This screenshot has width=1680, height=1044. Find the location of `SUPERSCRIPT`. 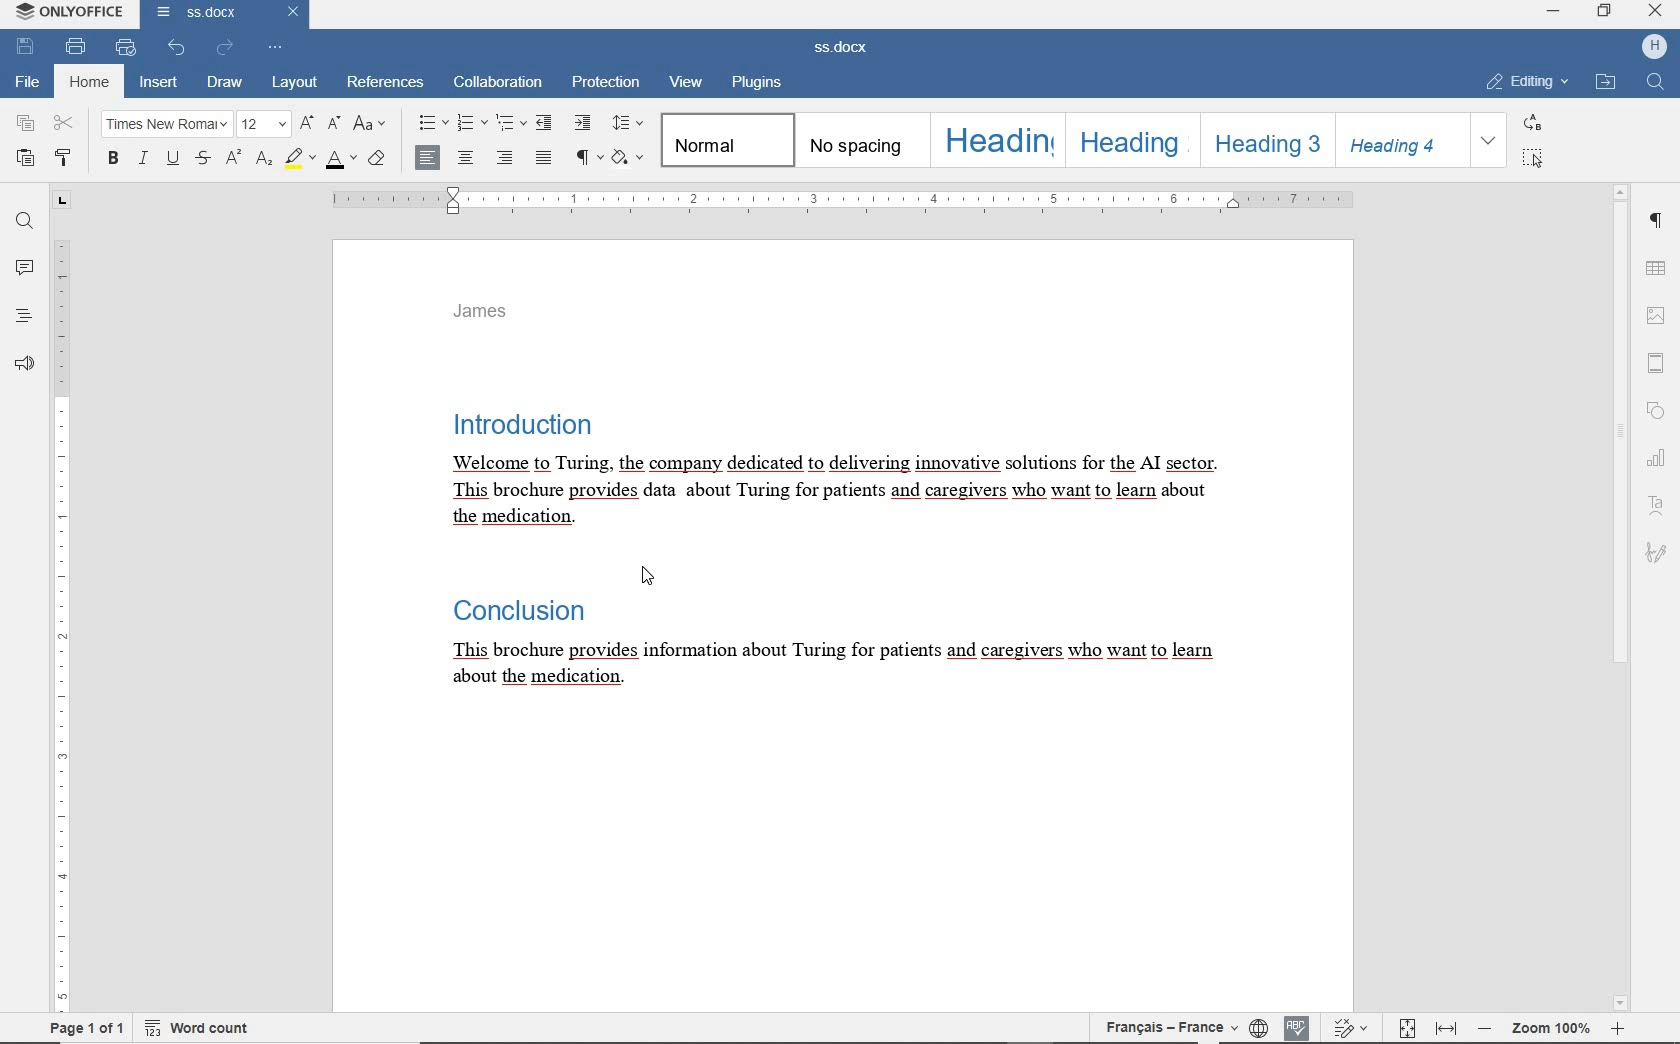

SUPERSCRIPT is located at coordinates (232, 160).